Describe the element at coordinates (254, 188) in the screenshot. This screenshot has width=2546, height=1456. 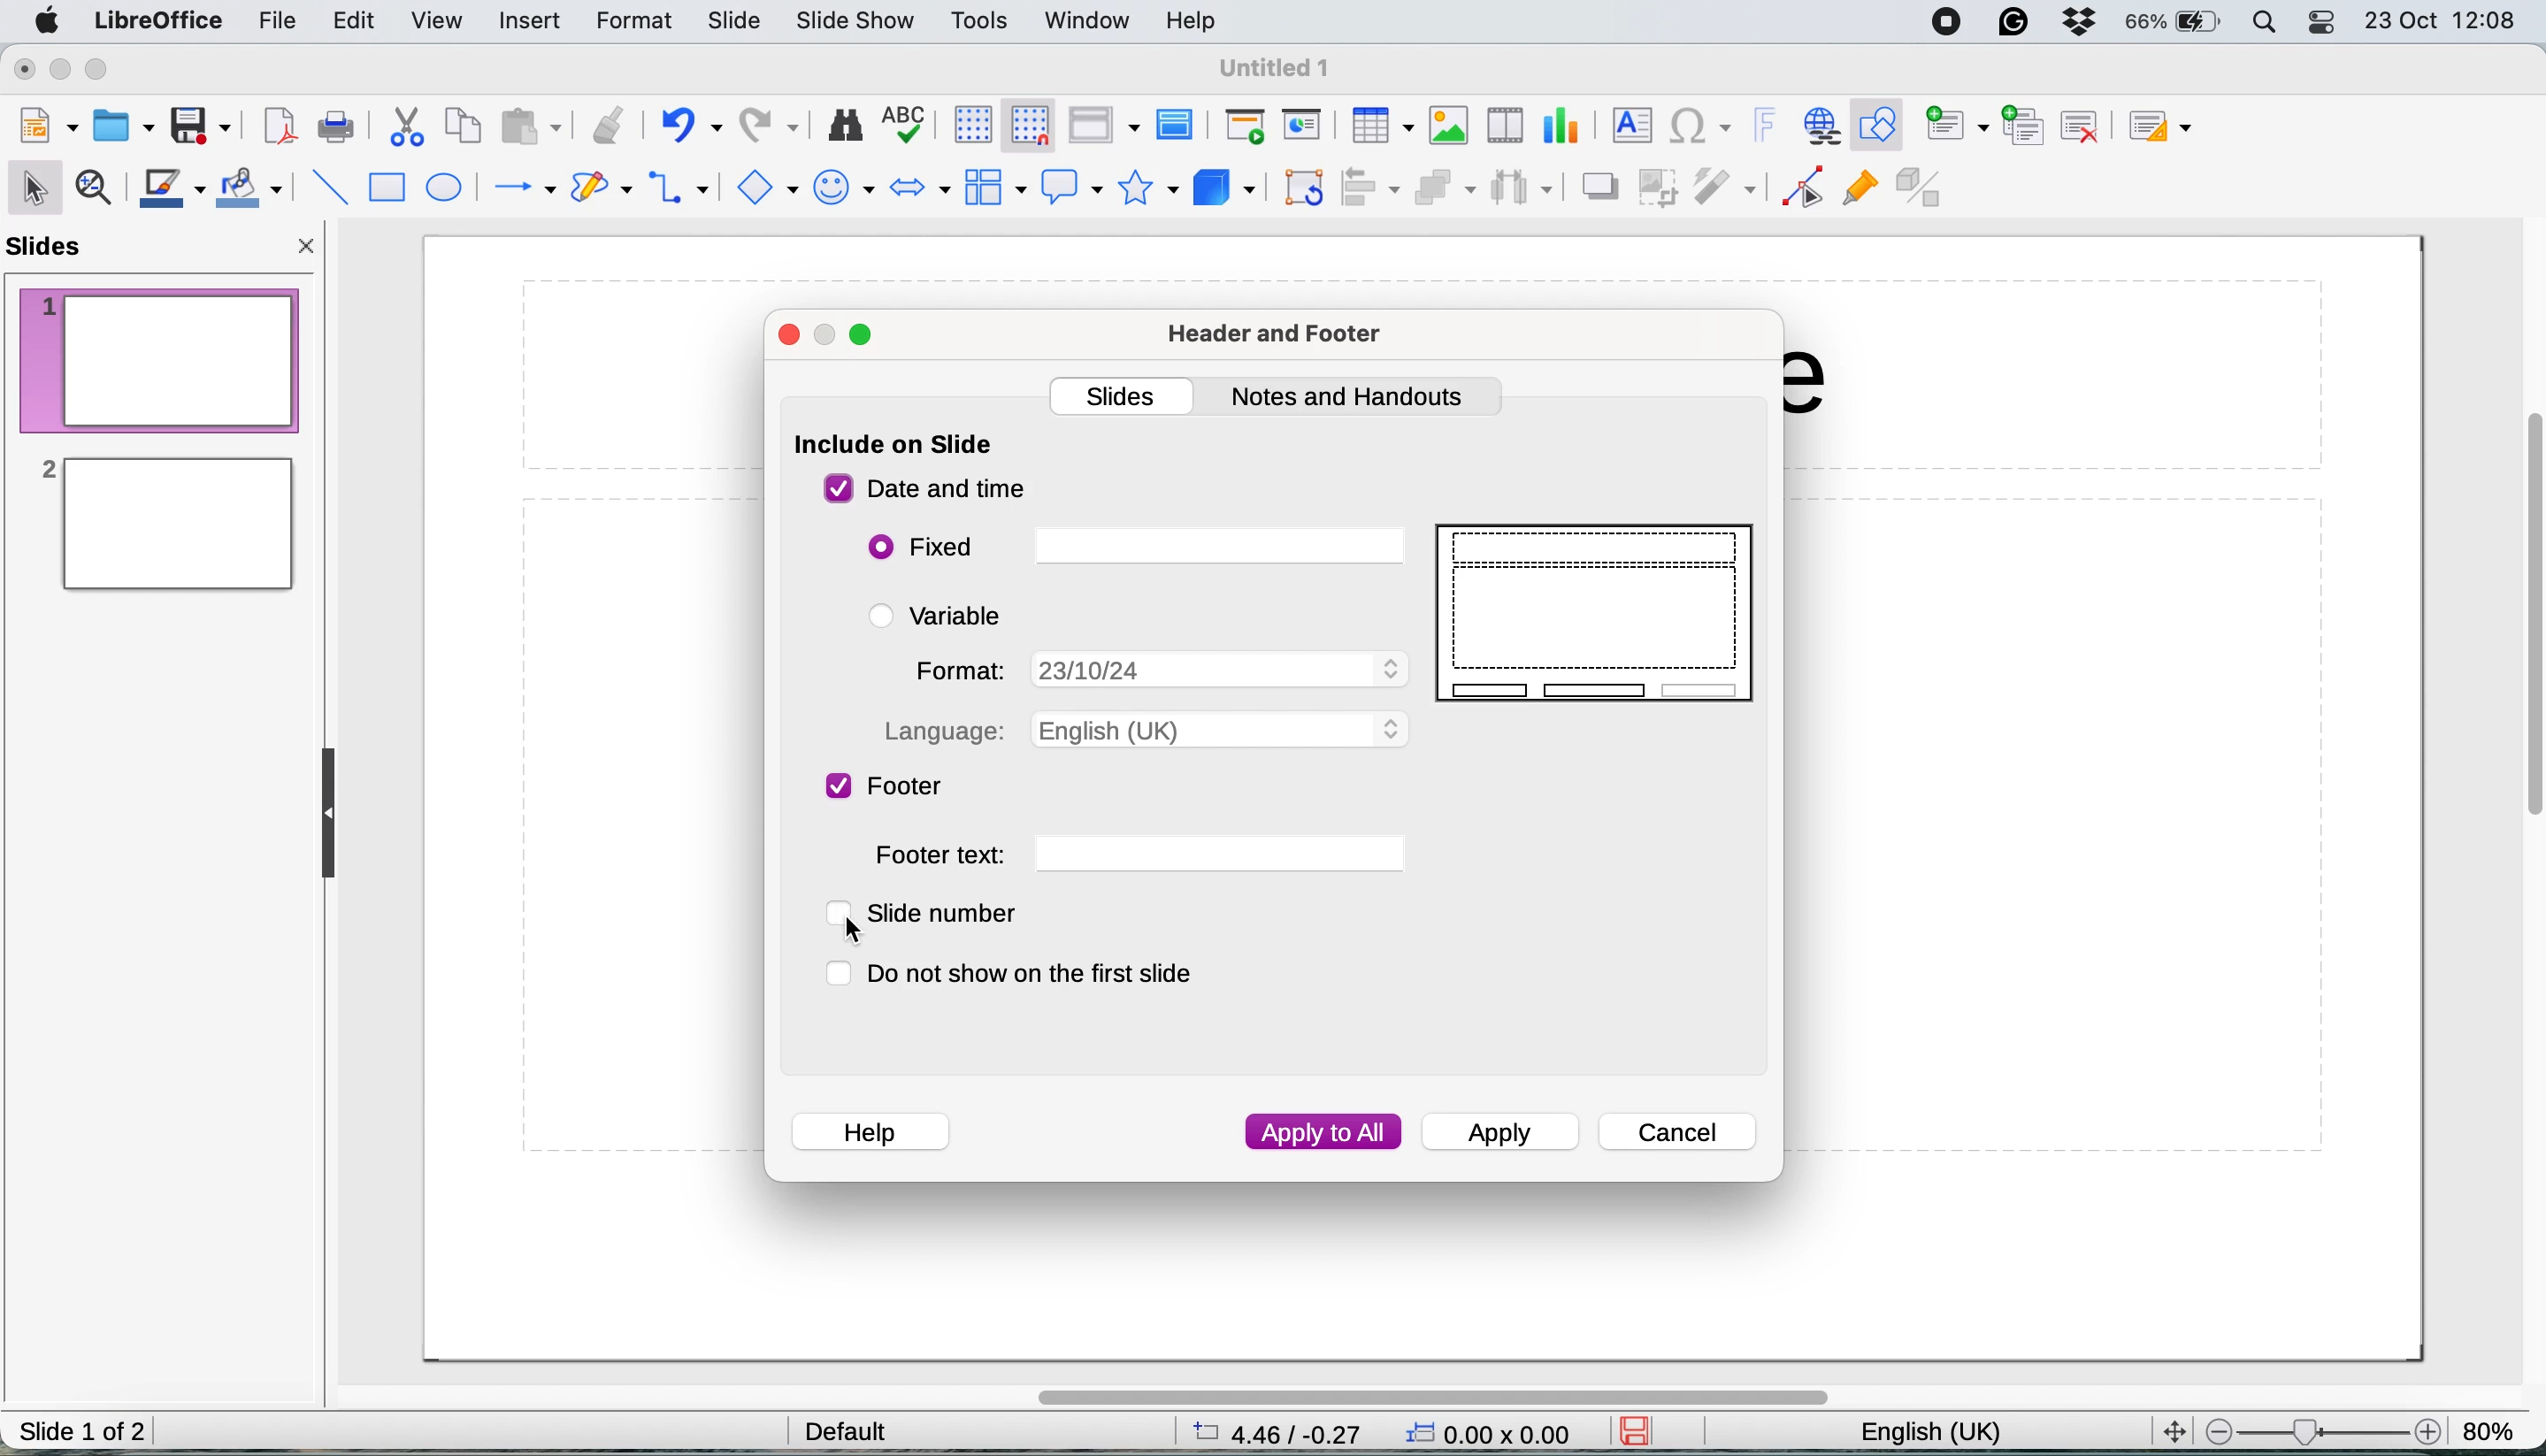
I see `fill color` at that location.